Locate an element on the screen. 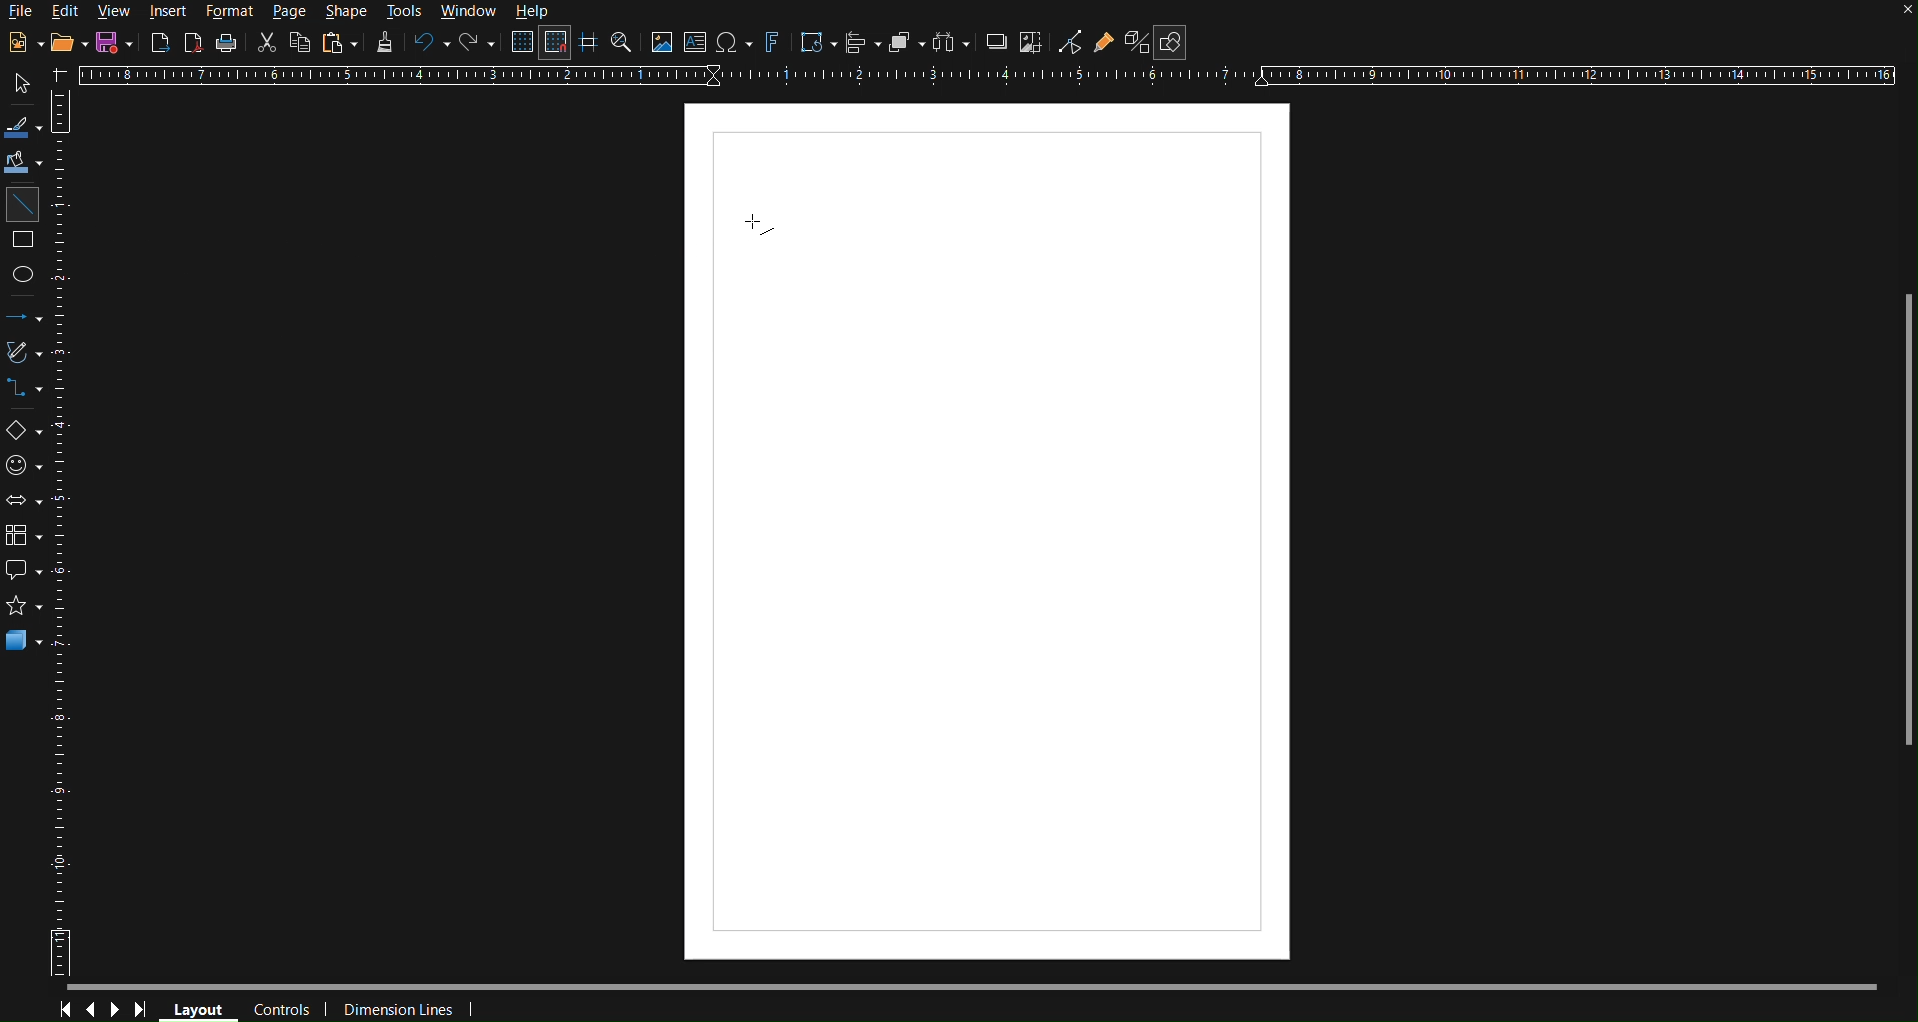 This screenshot has height=1022, width=1918. Export PDF is located at coordinates (195, 43).